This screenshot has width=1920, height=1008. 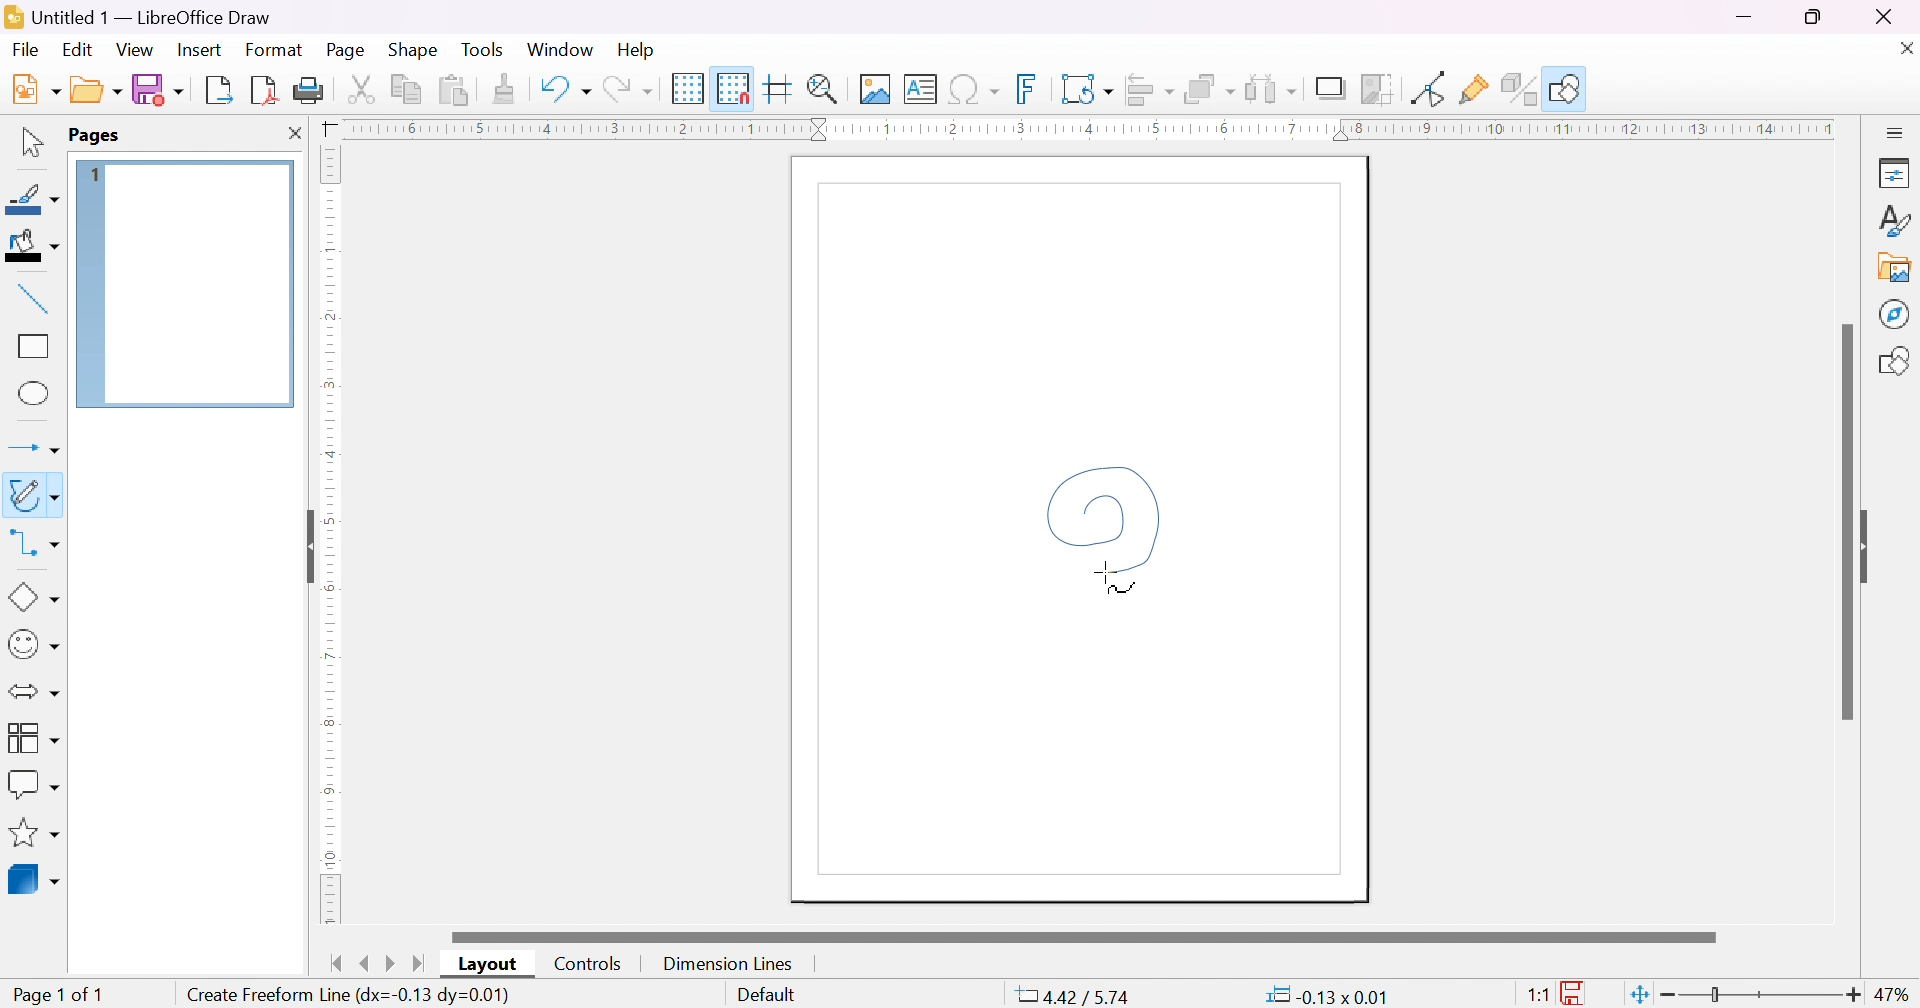 I want to click on edit, so click(x=77, y=47).